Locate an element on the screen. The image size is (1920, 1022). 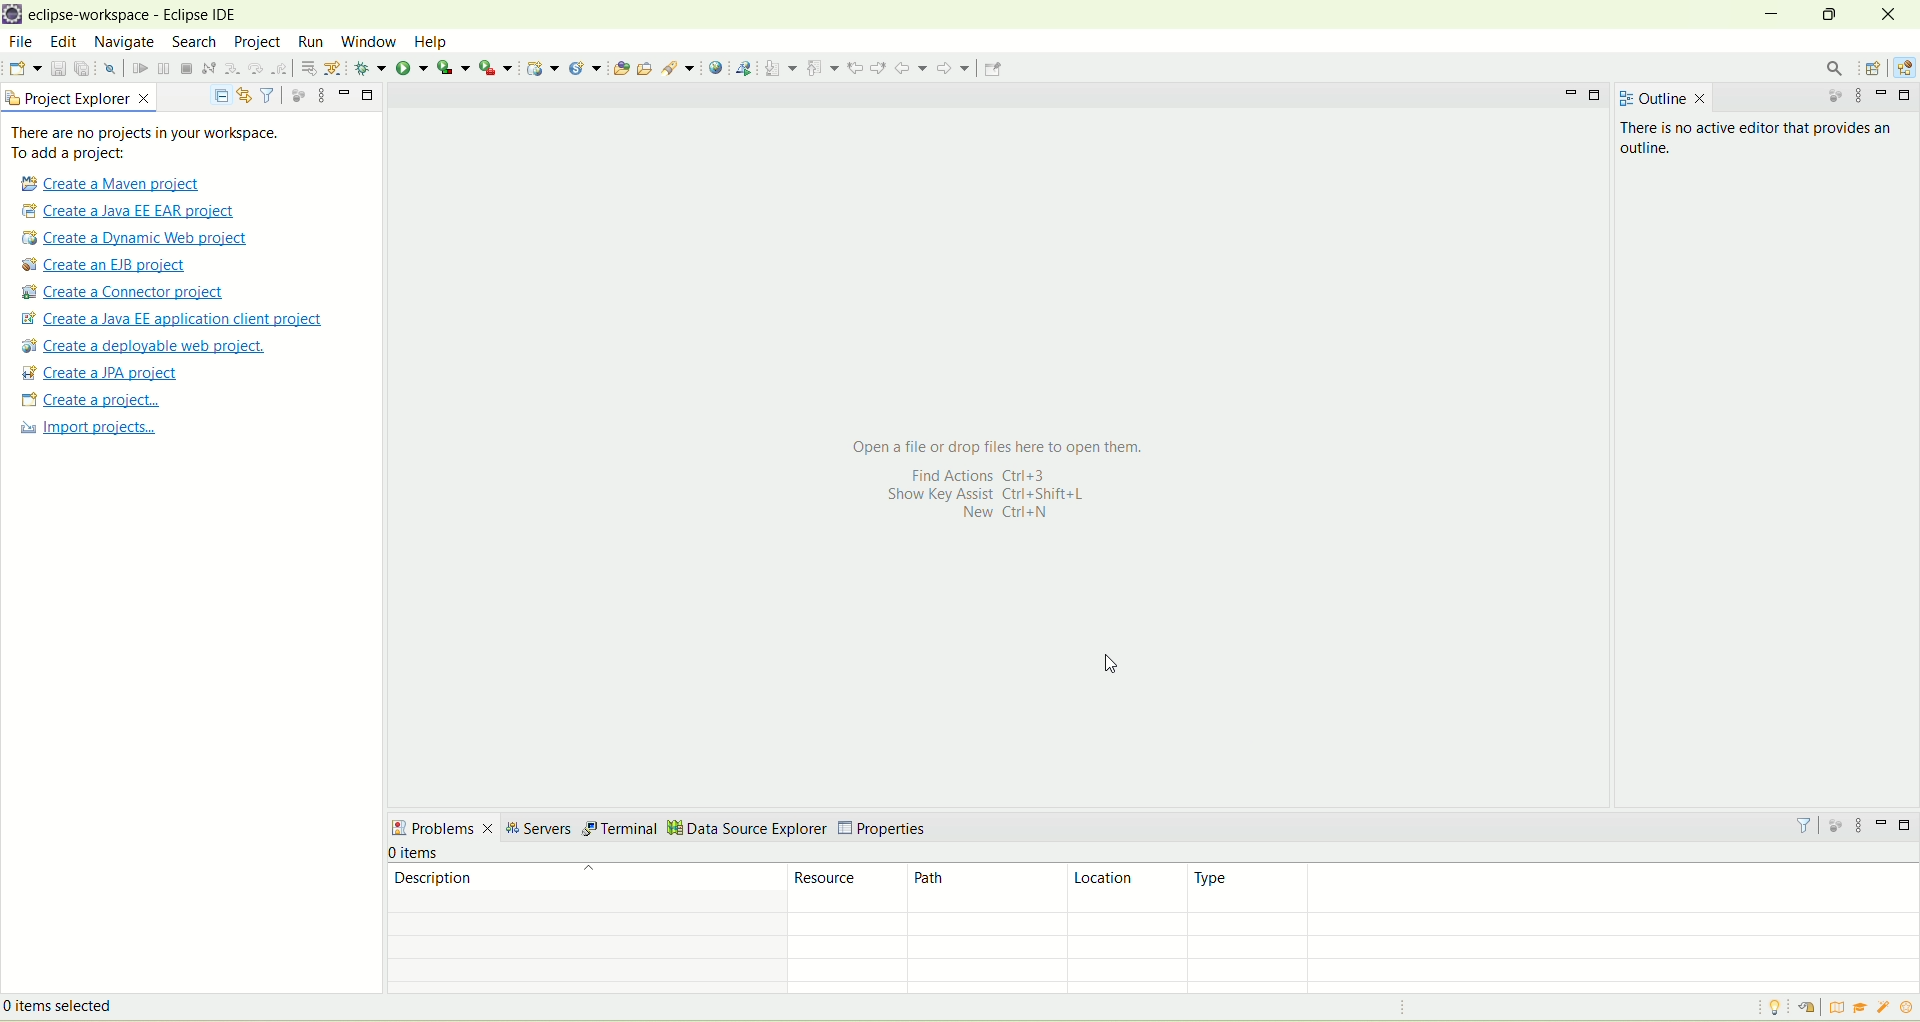
filter is located at coordinates (268, 95).